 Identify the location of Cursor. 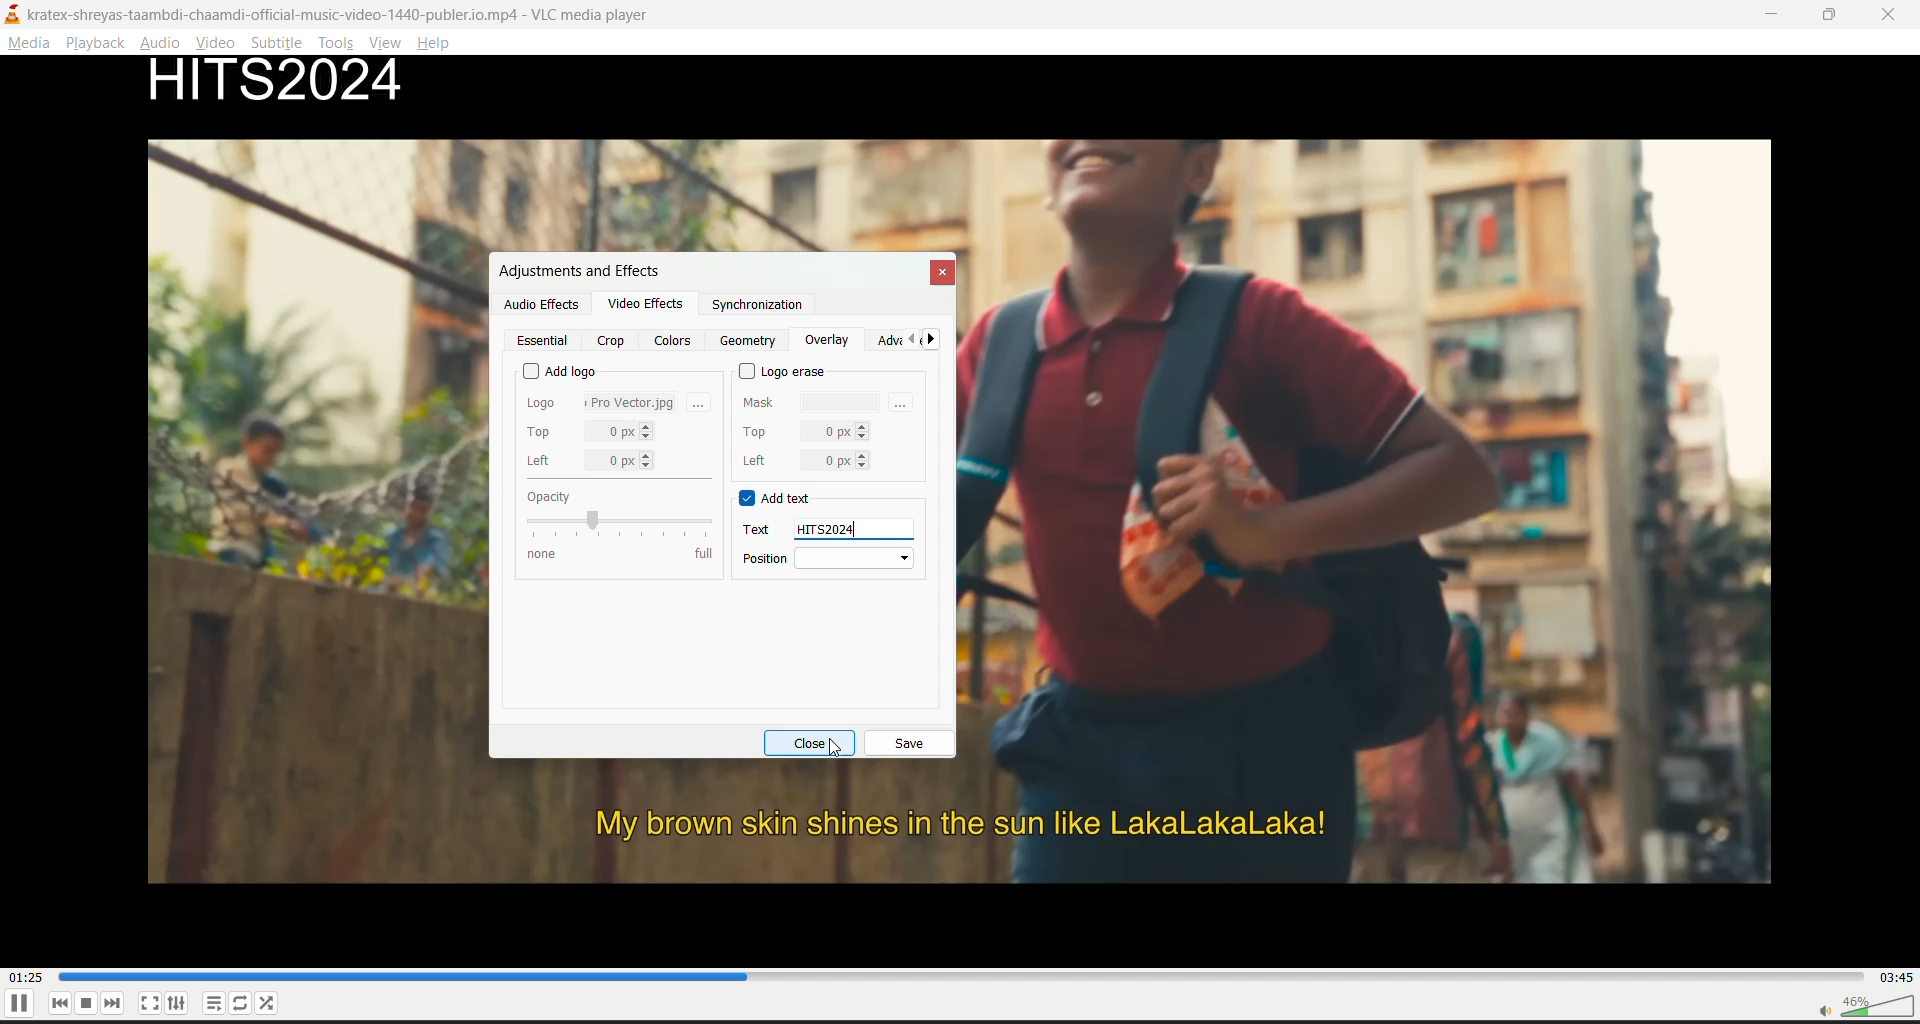
(837, 750).